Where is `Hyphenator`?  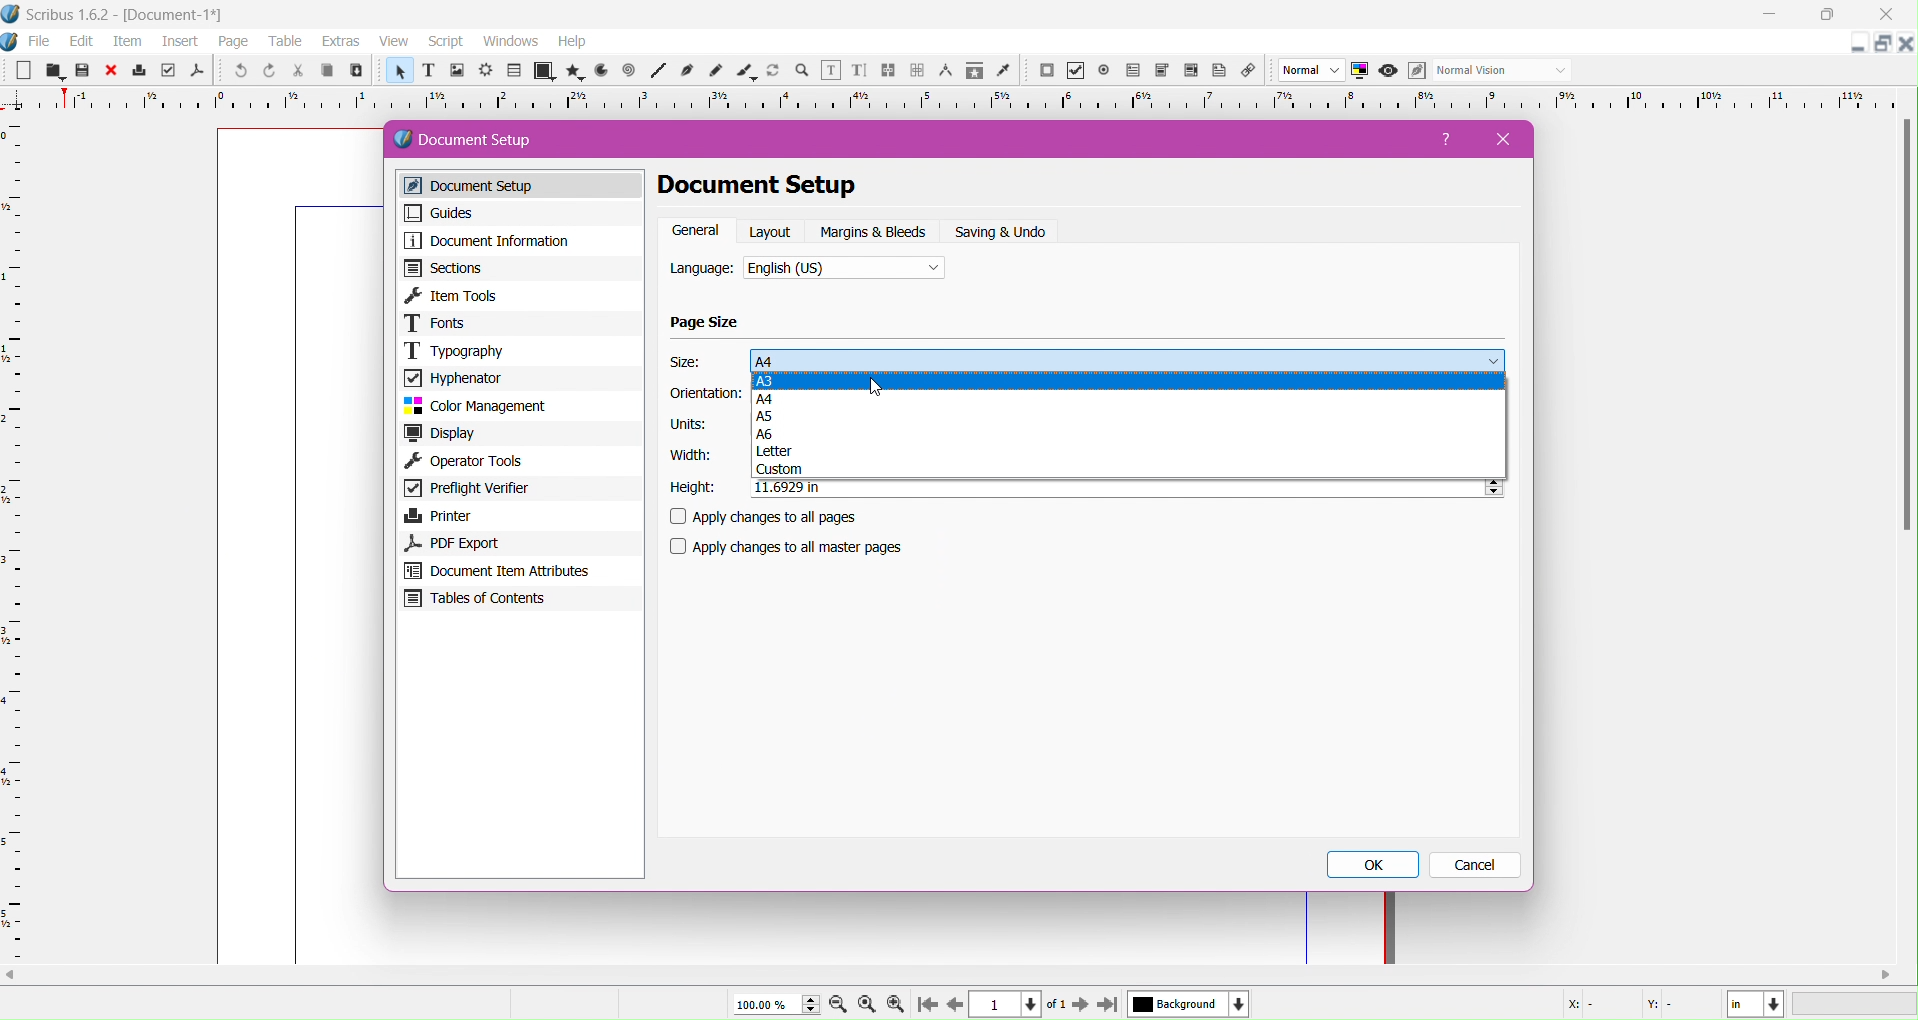
Hyphenator is located at coordinates (519, 377).